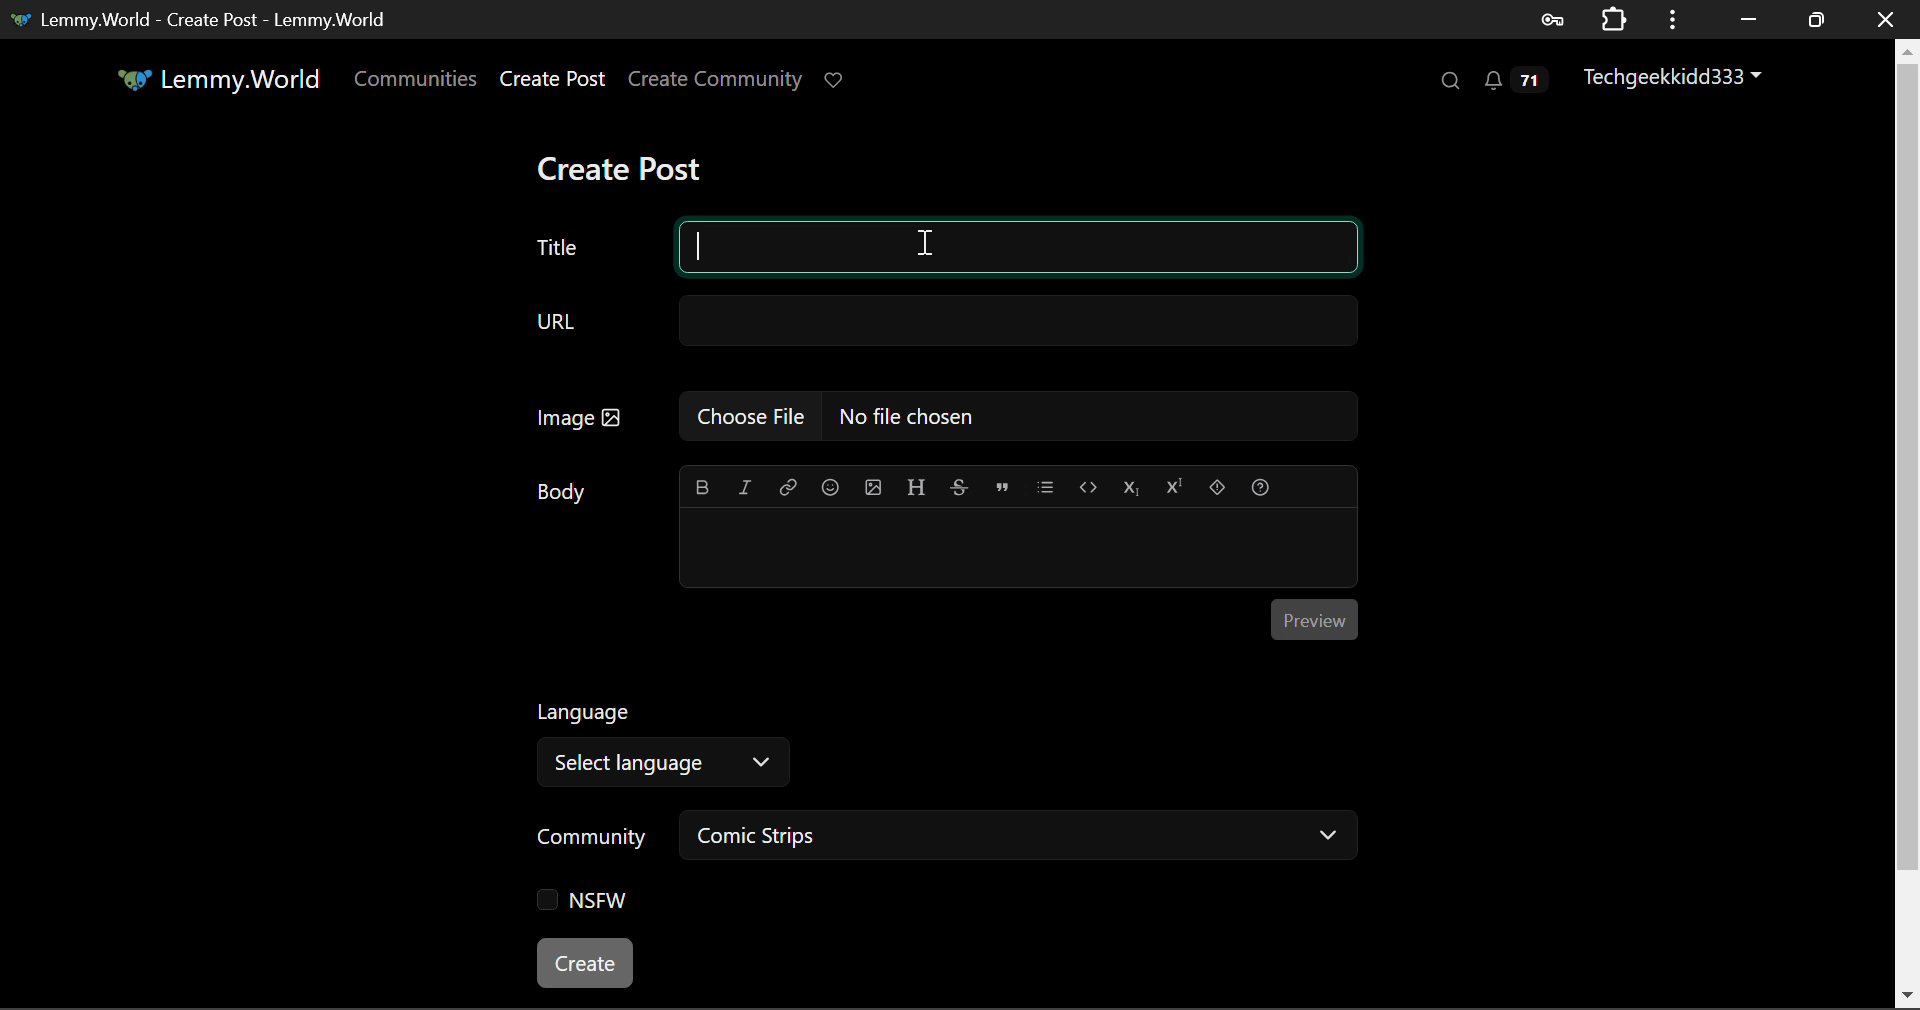 This screenshot has height=1010, width=1920. I want to click on Scroll Bar, so click(1908, 522).